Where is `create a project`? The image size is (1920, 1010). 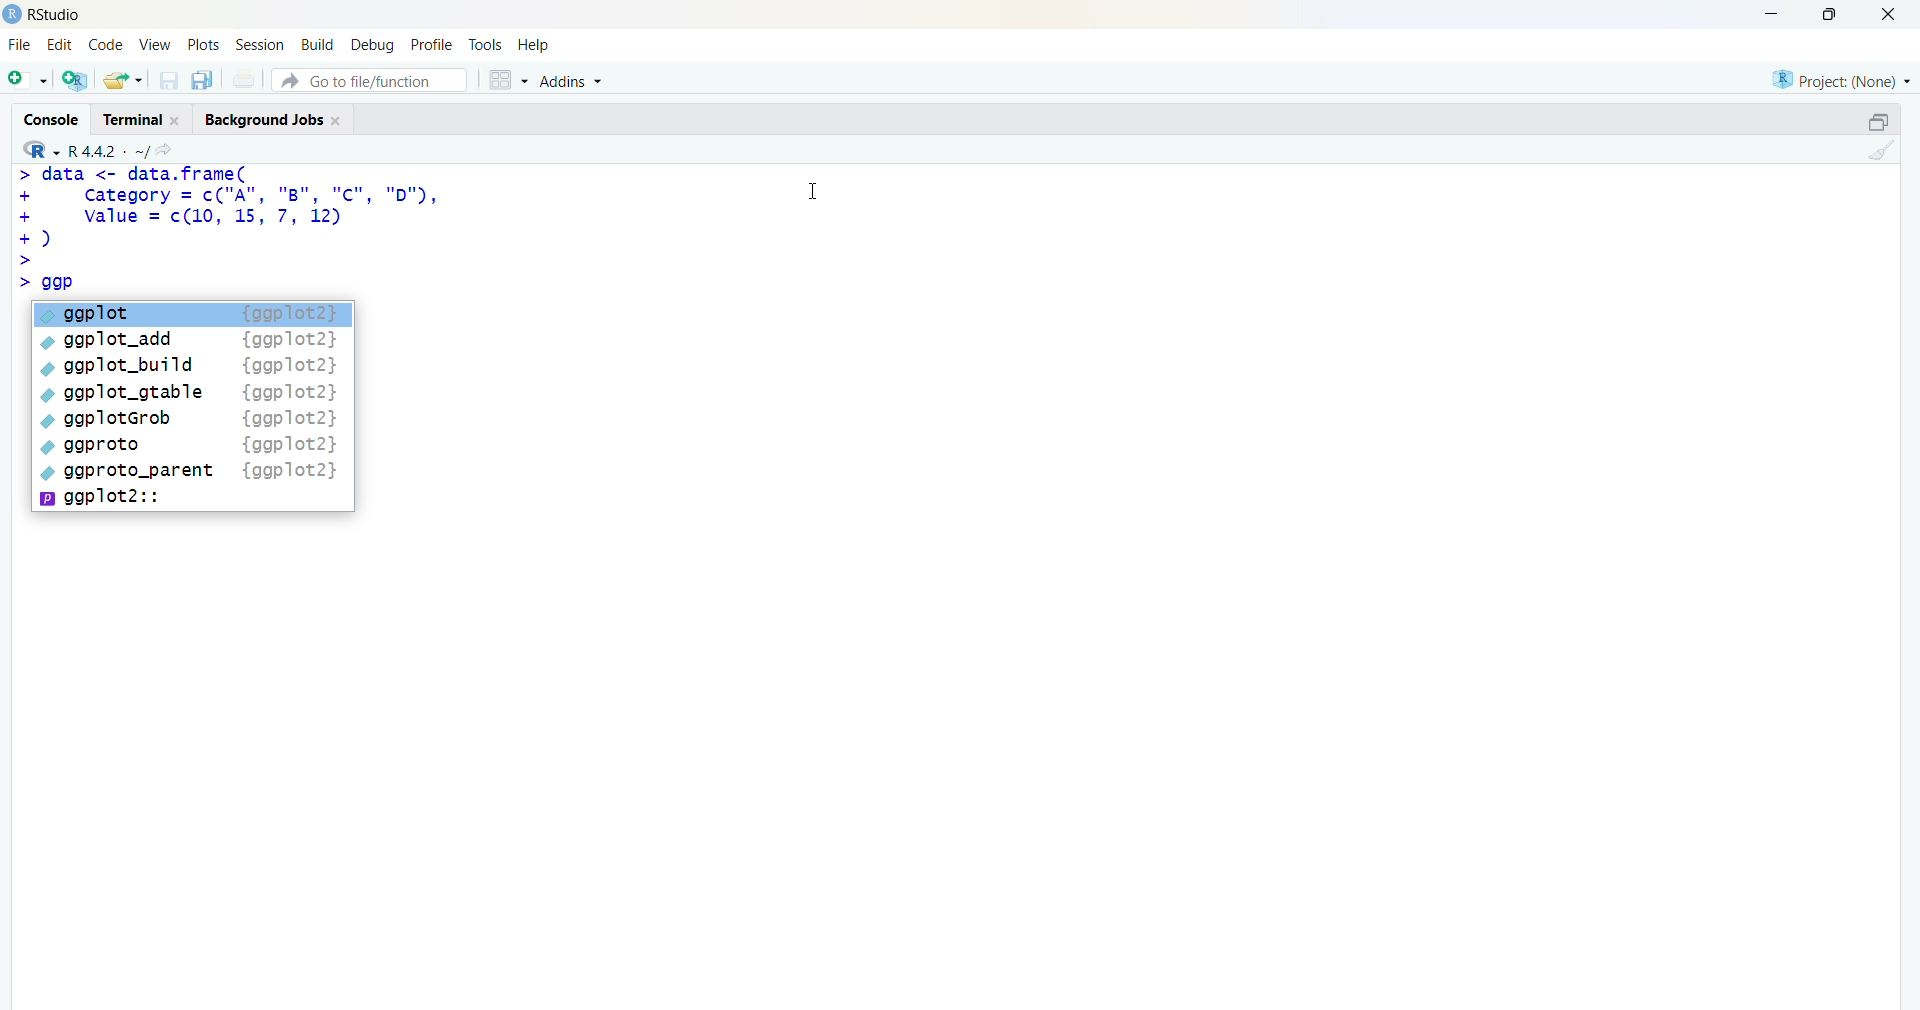
create a project is located at coordinates (74, 79).